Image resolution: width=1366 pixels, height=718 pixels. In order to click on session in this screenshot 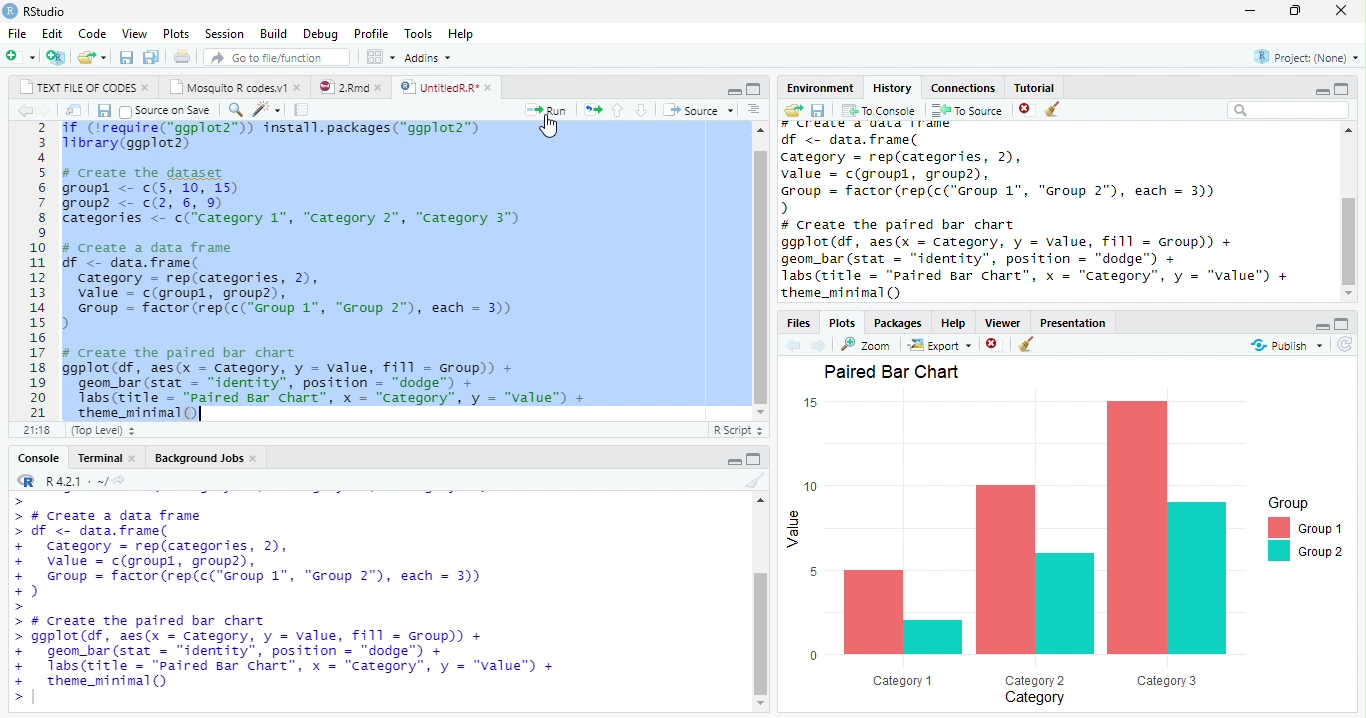, I will do `click(222, 33)`.